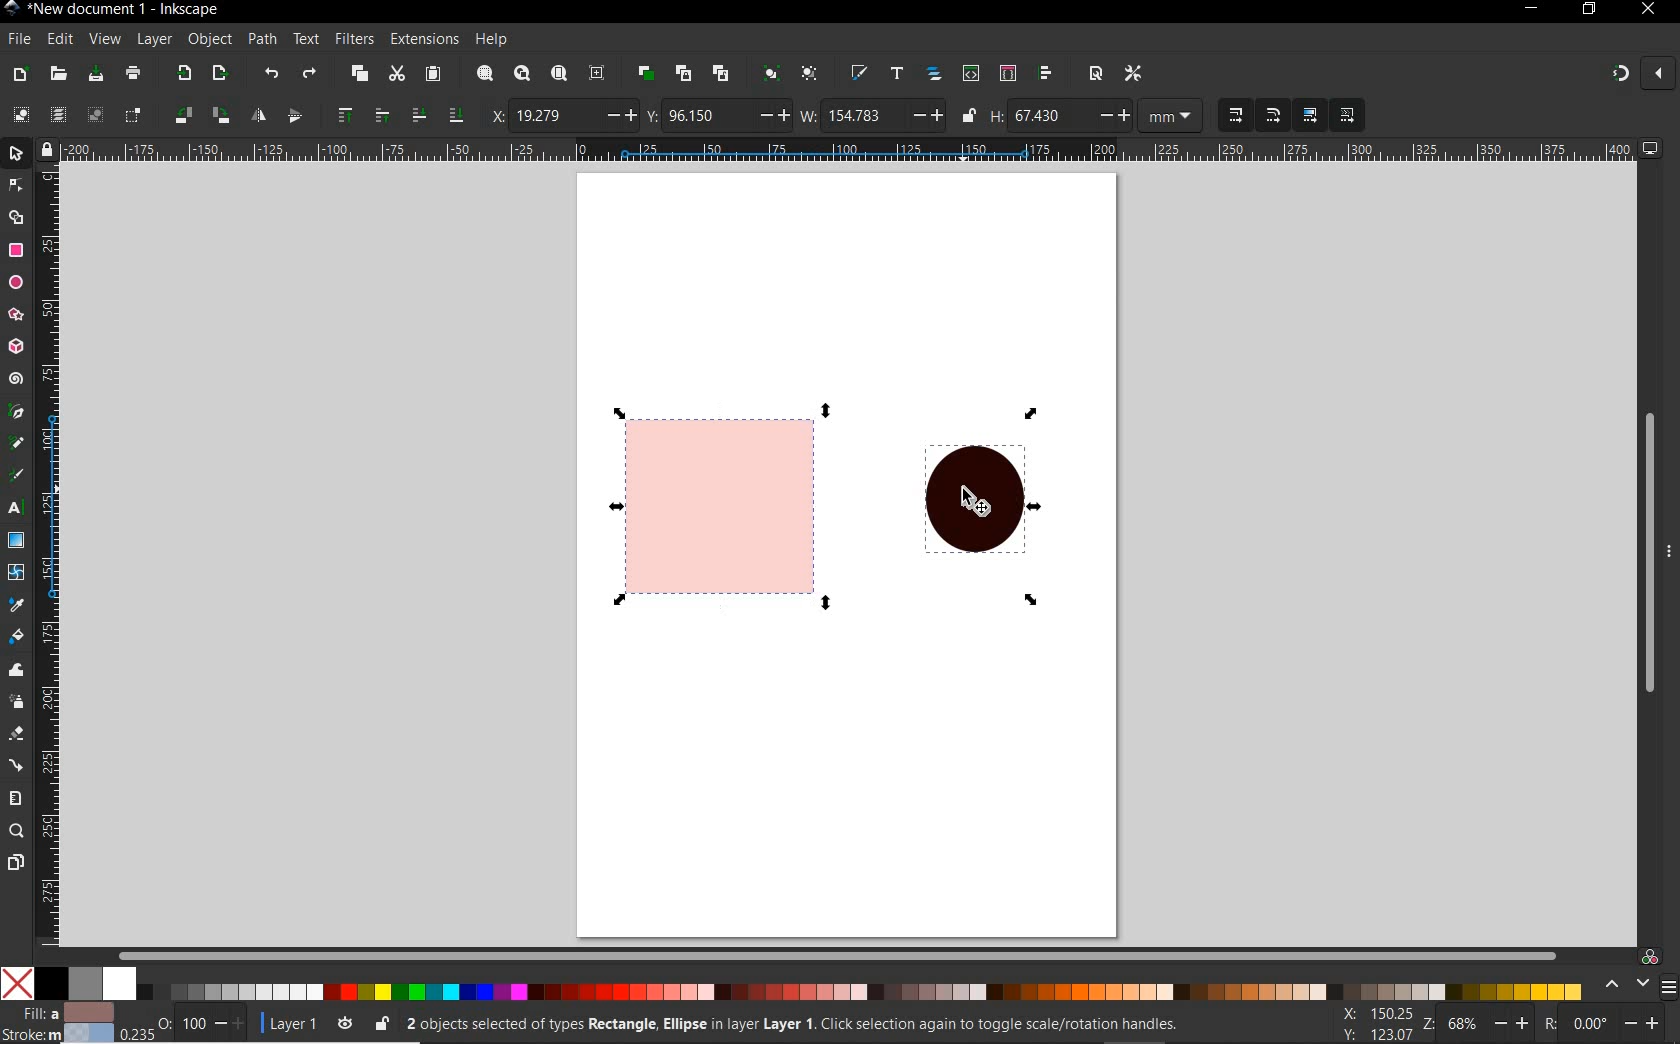 This screenshot has height=1044, width=1680. Describe the element at coordinates (1273, 116) in the screenshot. I see `when scaling rectangles` at that location.